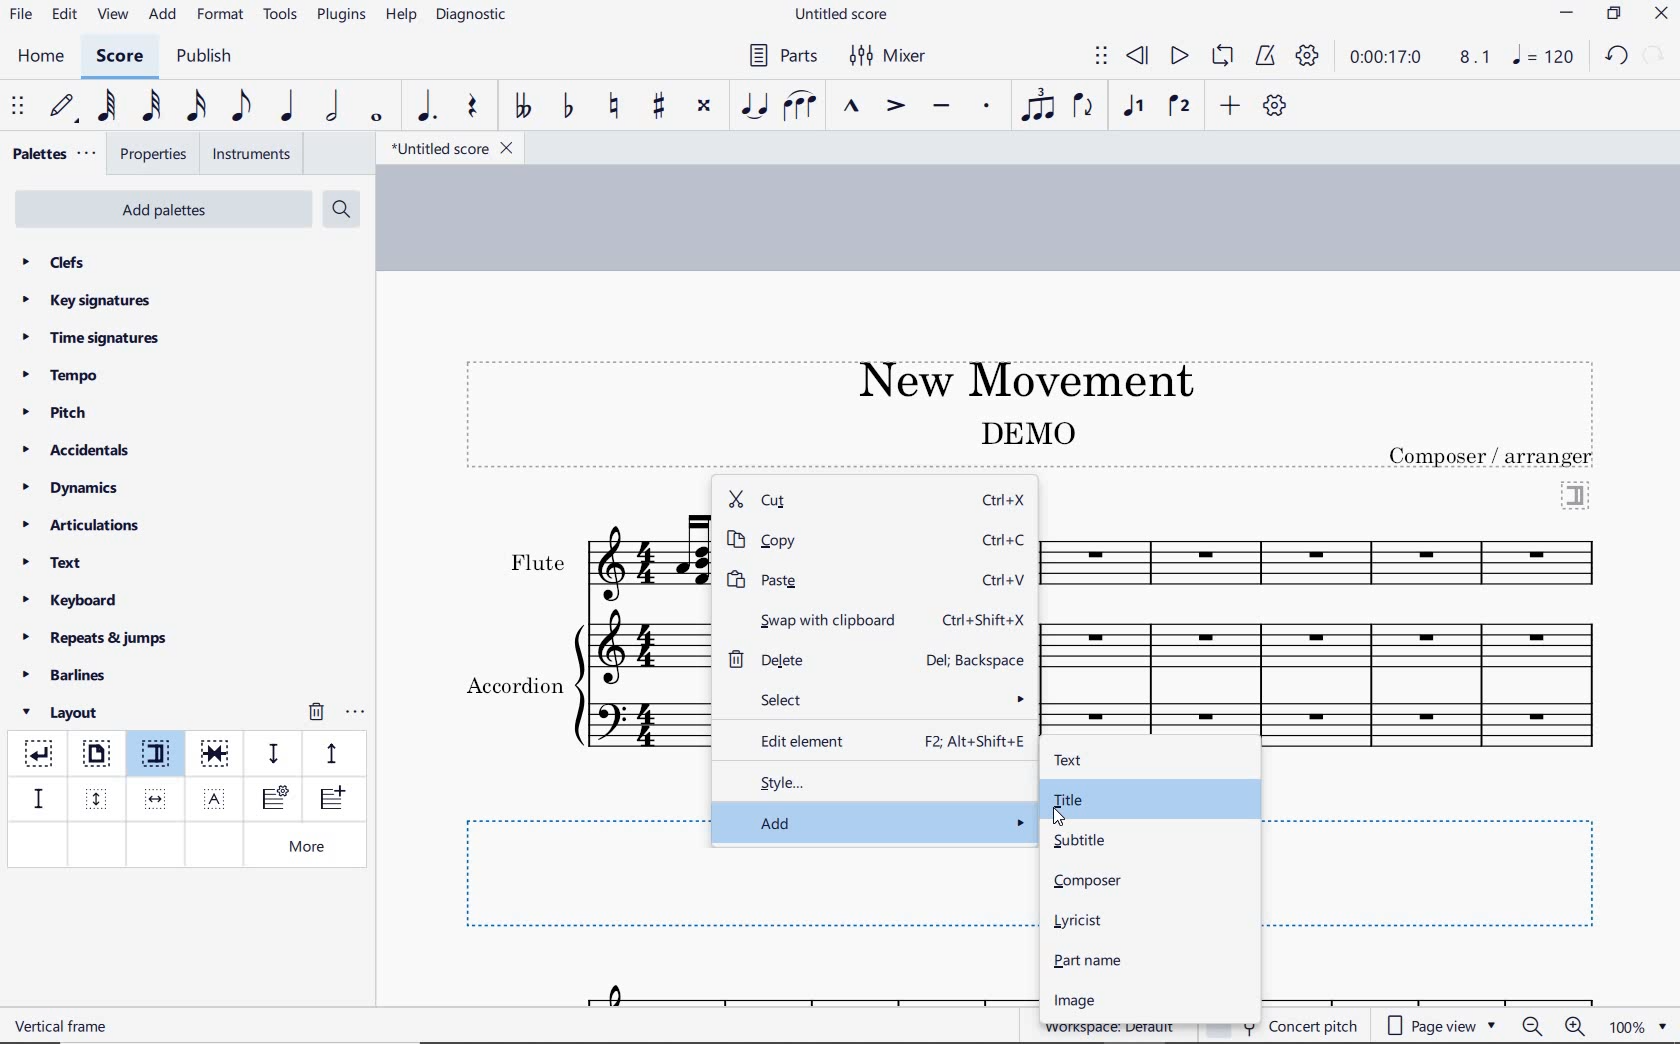  Describe the element at coordinates (940, 107) in the screenshot. I see `tenuto` at that location.